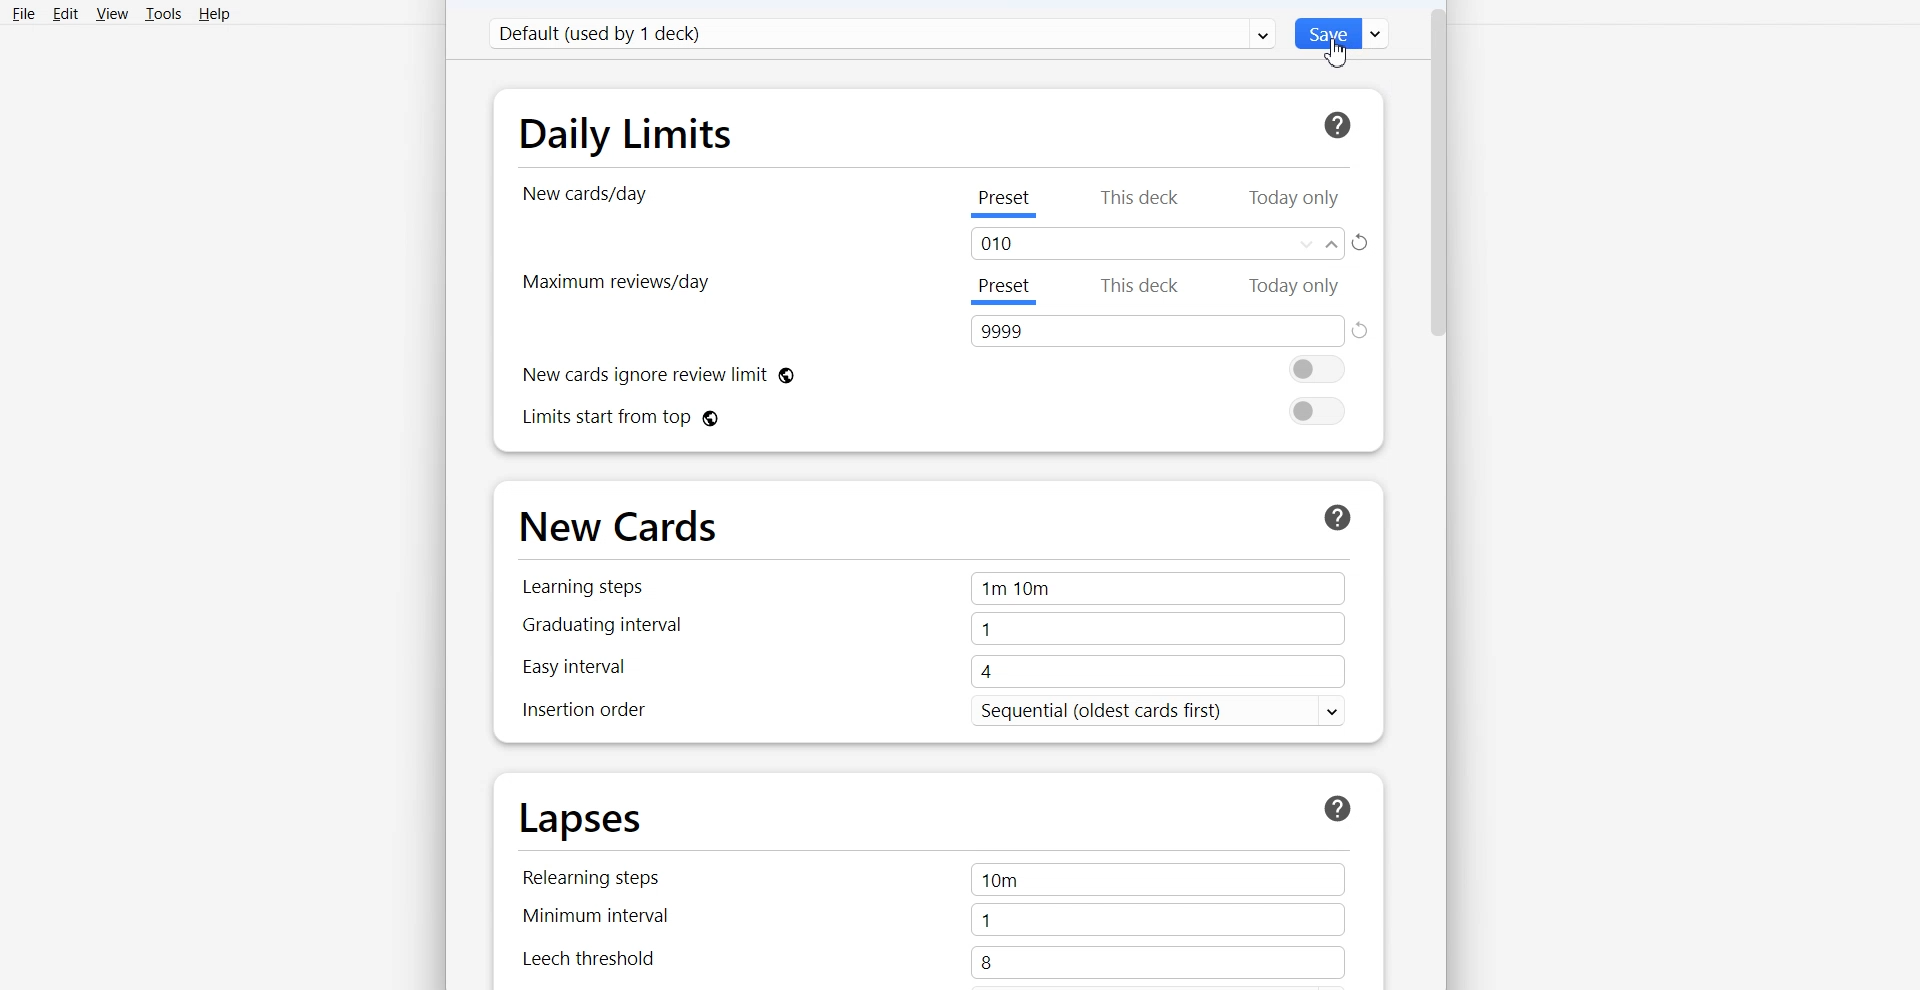 This screenshot has height=990, width=1920. Describe the element at coordinates (1156, 879) in the screenshot. I see `10m` at that location.